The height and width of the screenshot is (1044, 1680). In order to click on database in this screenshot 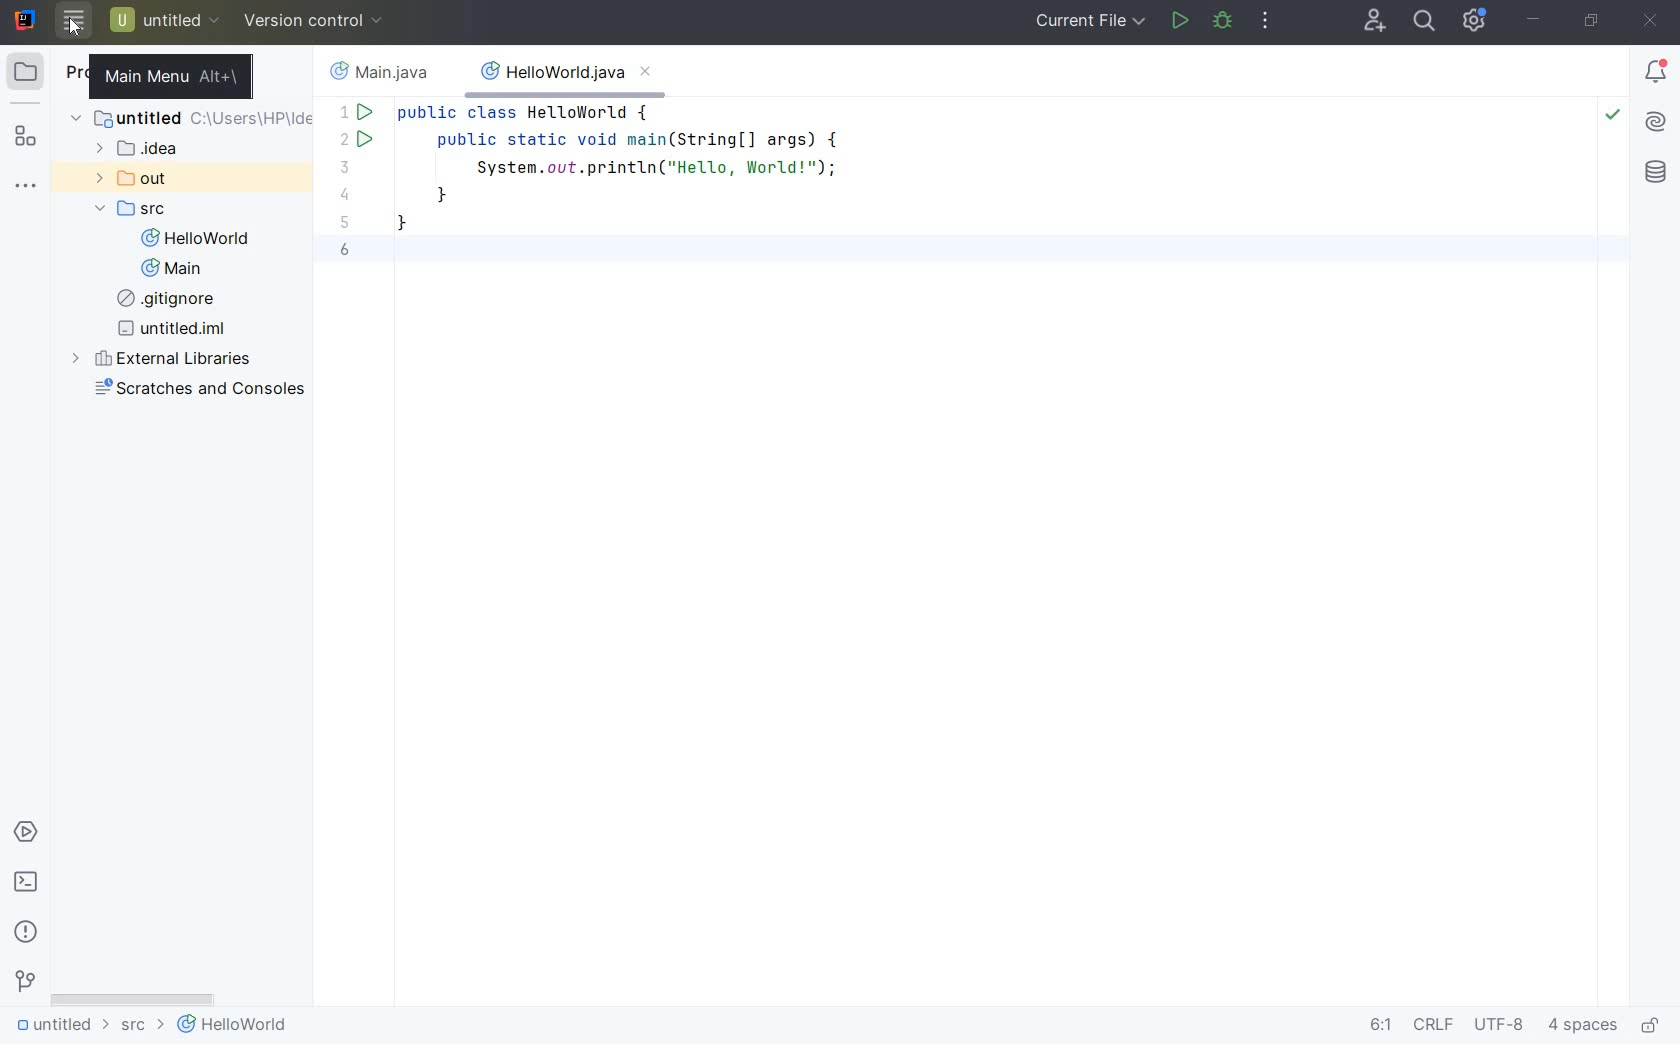, I will do `click(1655, 174)`.